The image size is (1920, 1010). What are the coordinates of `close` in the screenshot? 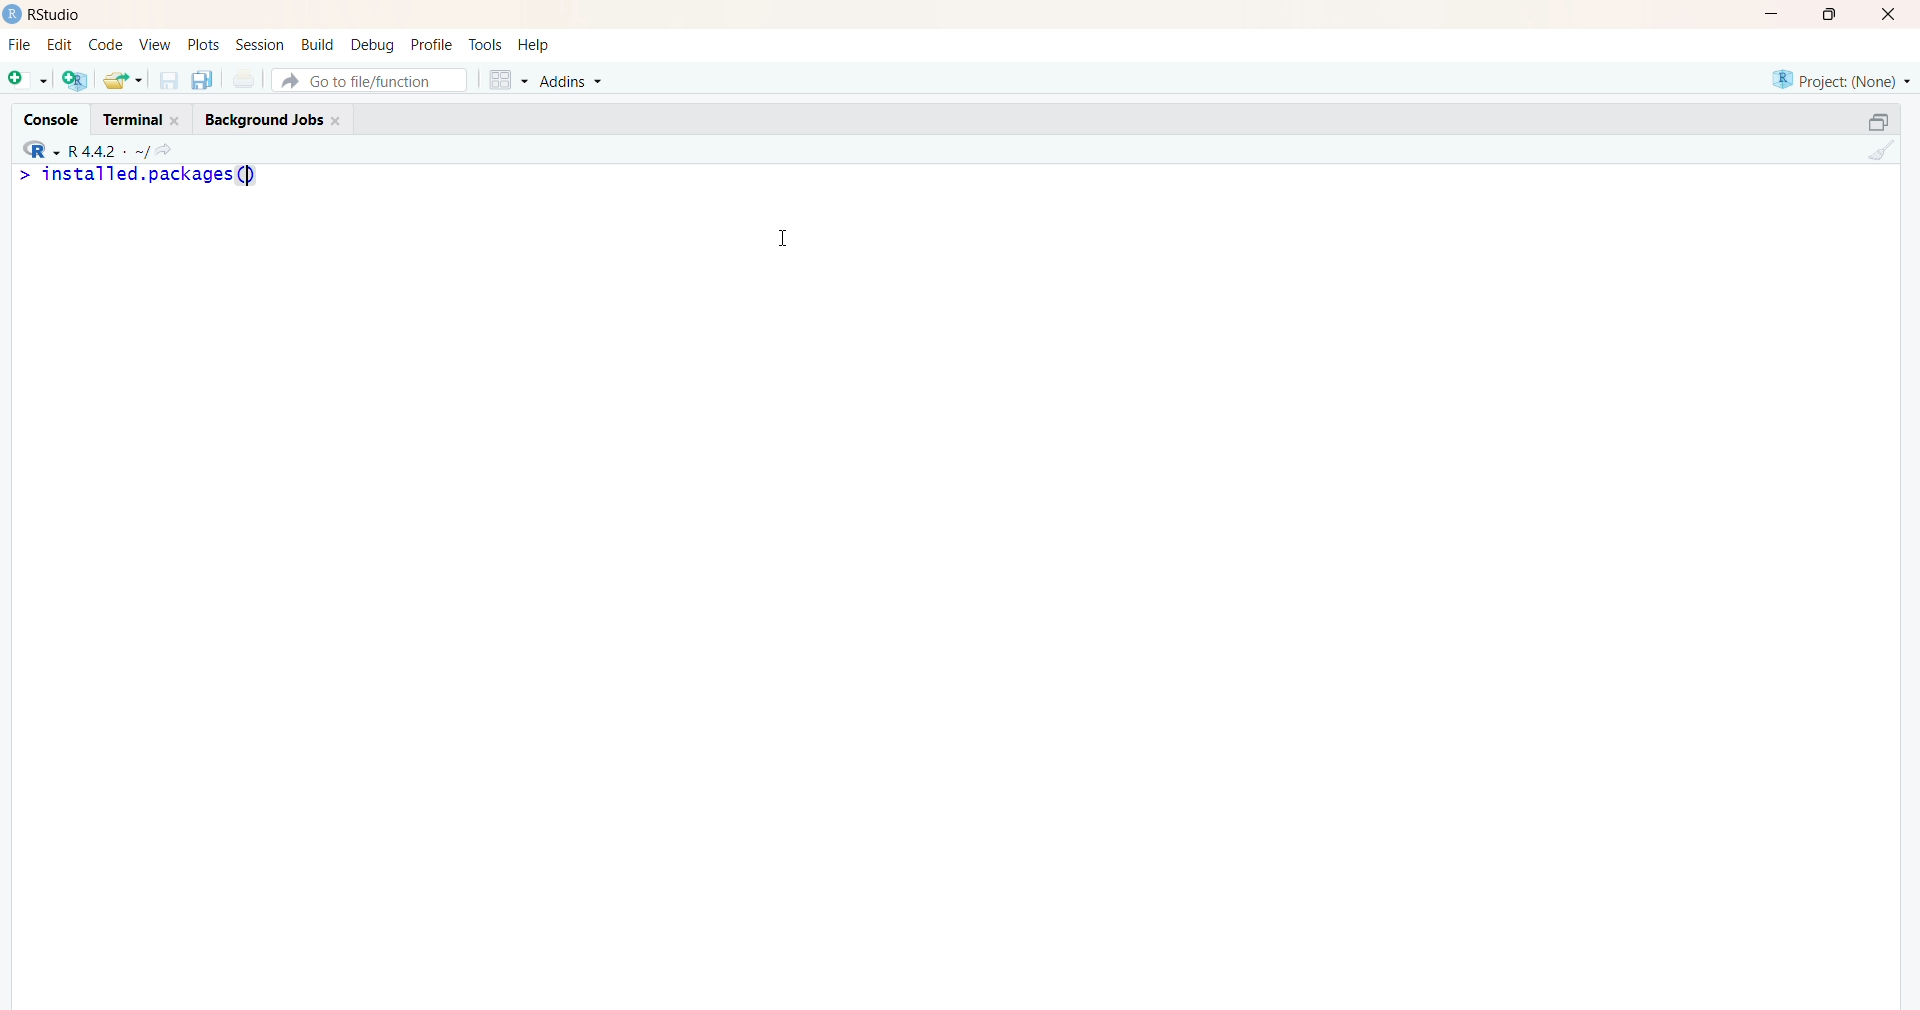 It's located at (1893, 13).